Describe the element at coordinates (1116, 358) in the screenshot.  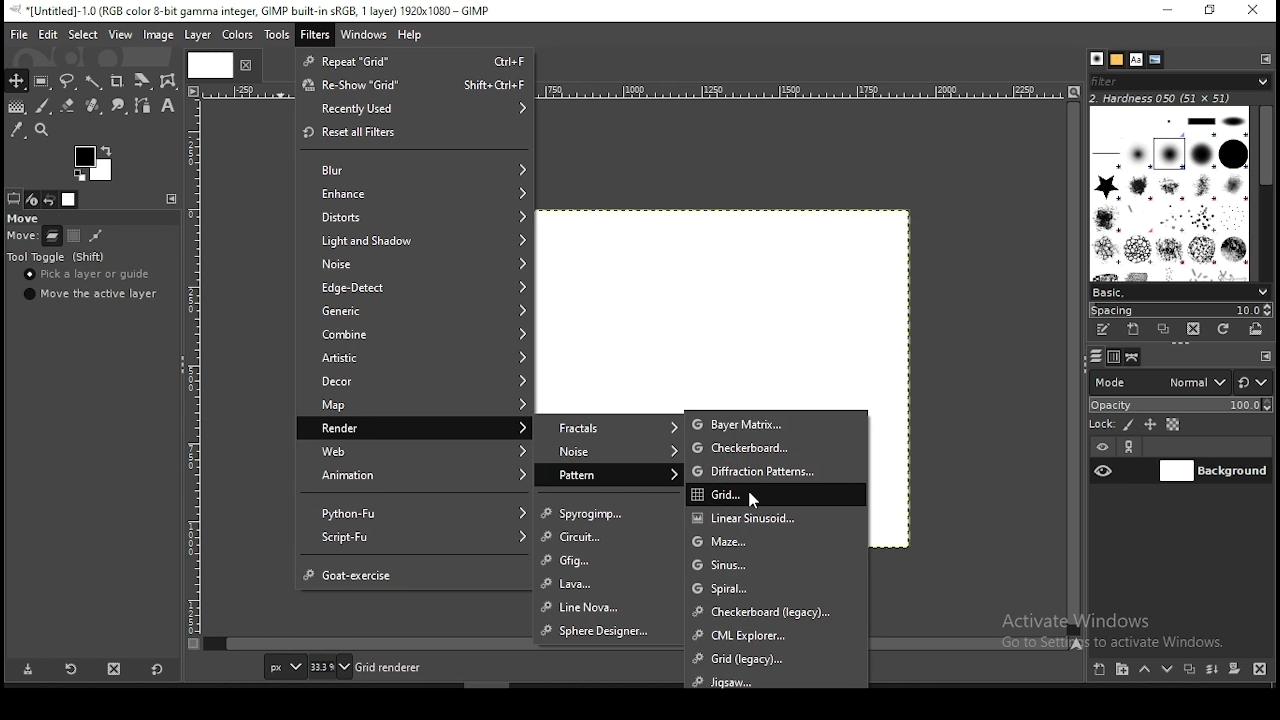
I see `channels` at that location.